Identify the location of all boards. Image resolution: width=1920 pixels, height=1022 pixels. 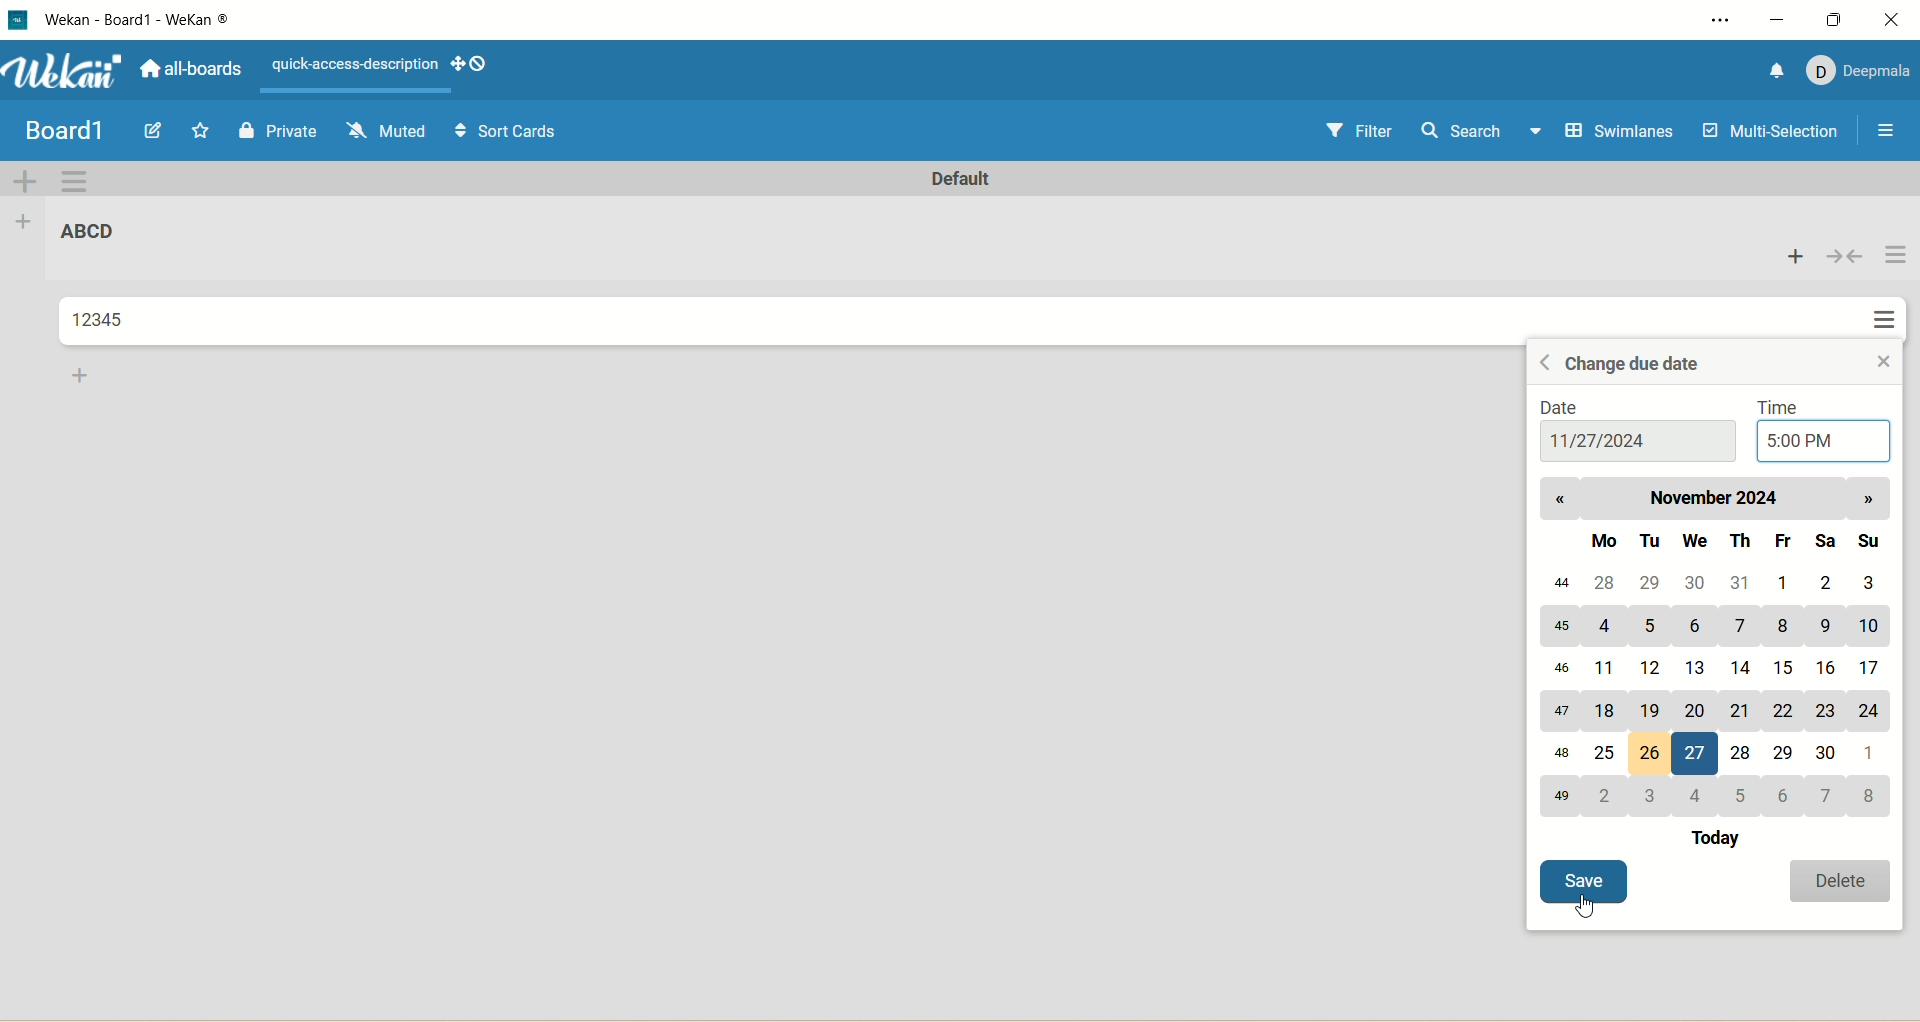
(190, 66).